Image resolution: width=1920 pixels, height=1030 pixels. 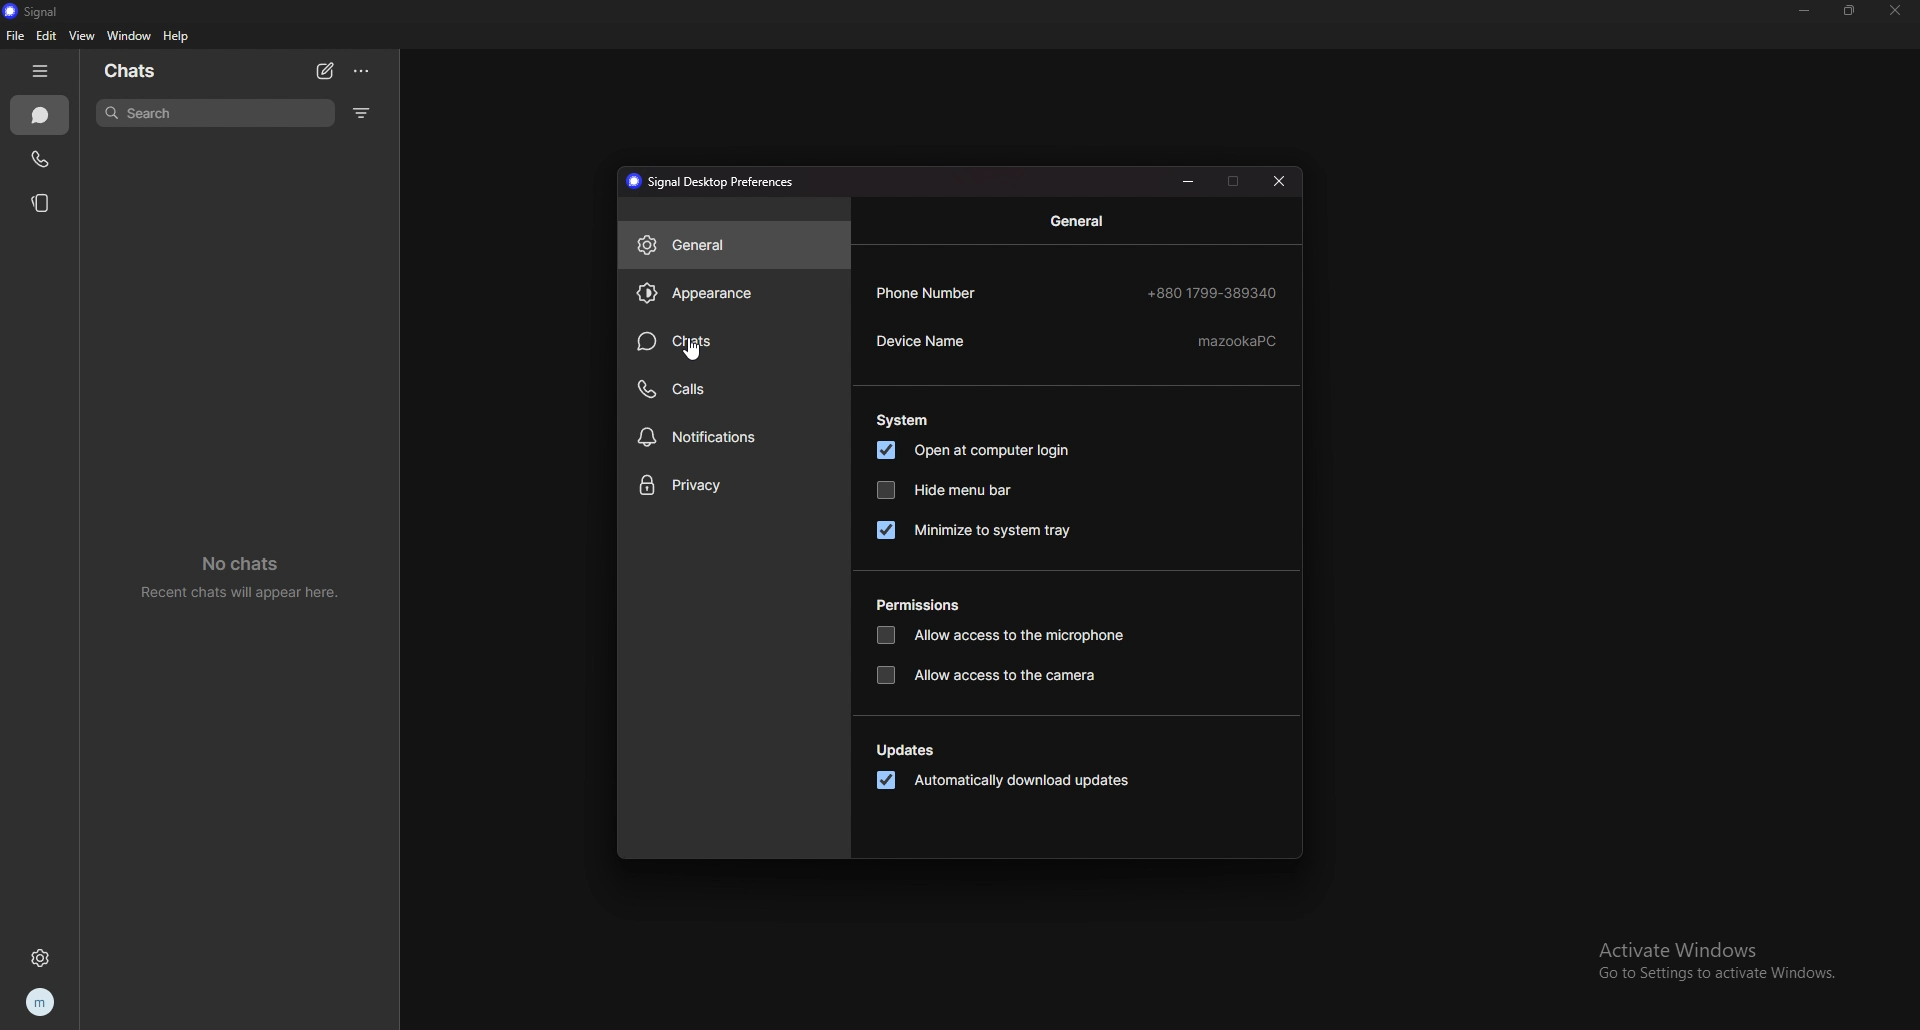 What do you see at coordinates (243, 574) in the screenshot?
I see `recent chats will appear here` at bounding box center [243, 574].